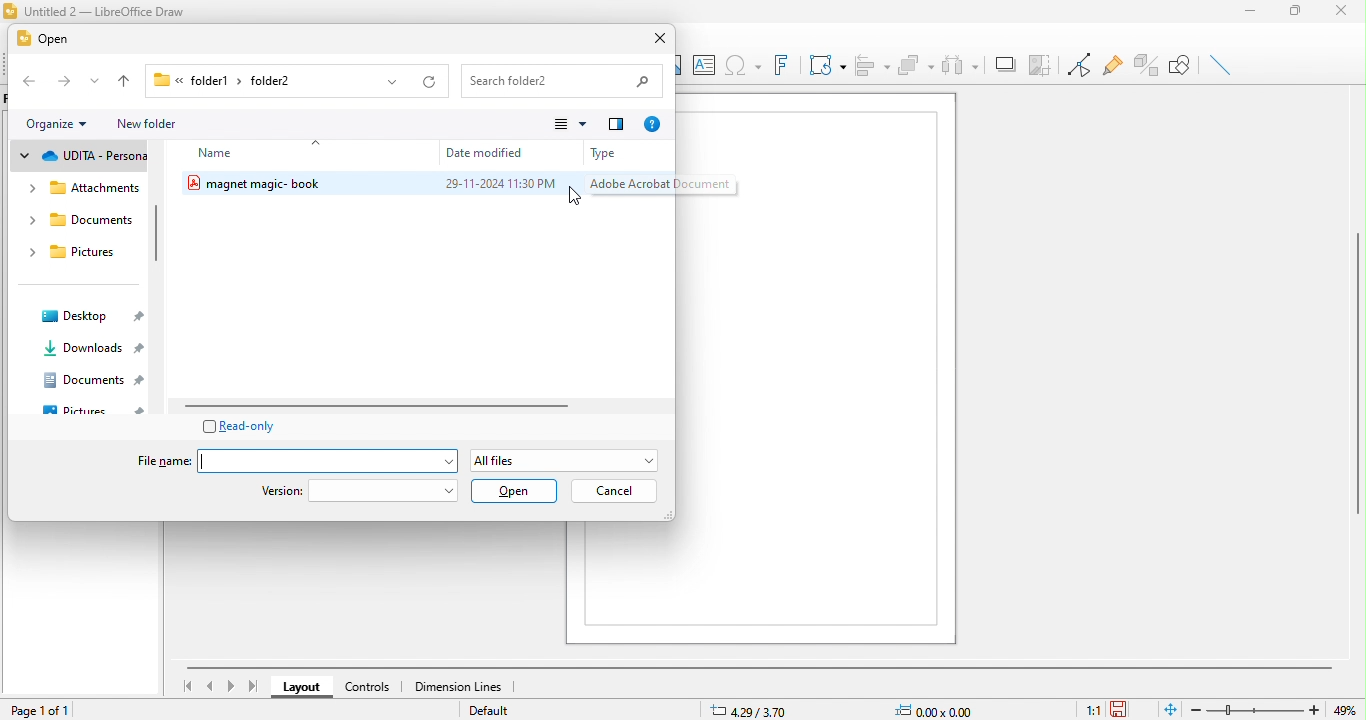 This screenshot has width=1366, height=720. I want to click on show draw function, so click(1184, 64).